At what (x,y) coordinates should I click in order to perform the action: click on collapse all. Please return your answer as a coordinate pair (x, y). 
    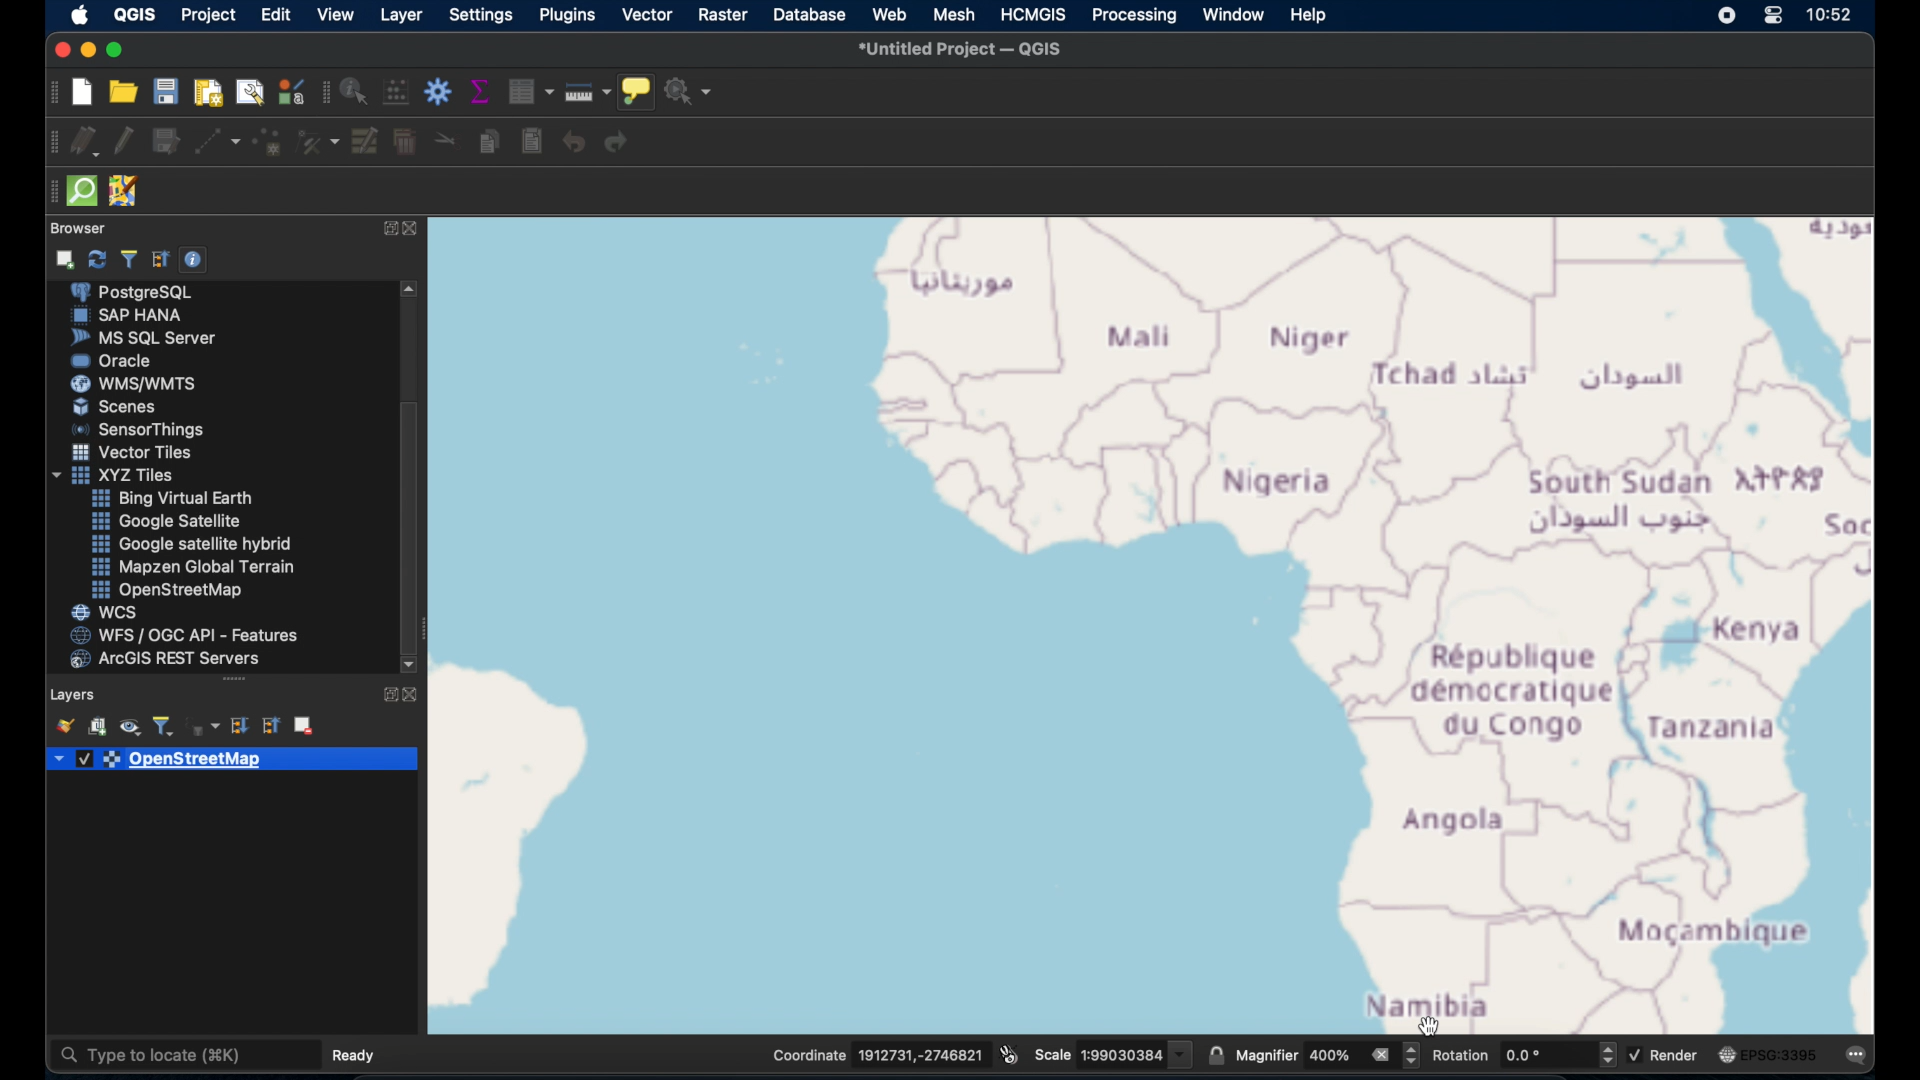
    Looking at the image, I should click on (159, 259).